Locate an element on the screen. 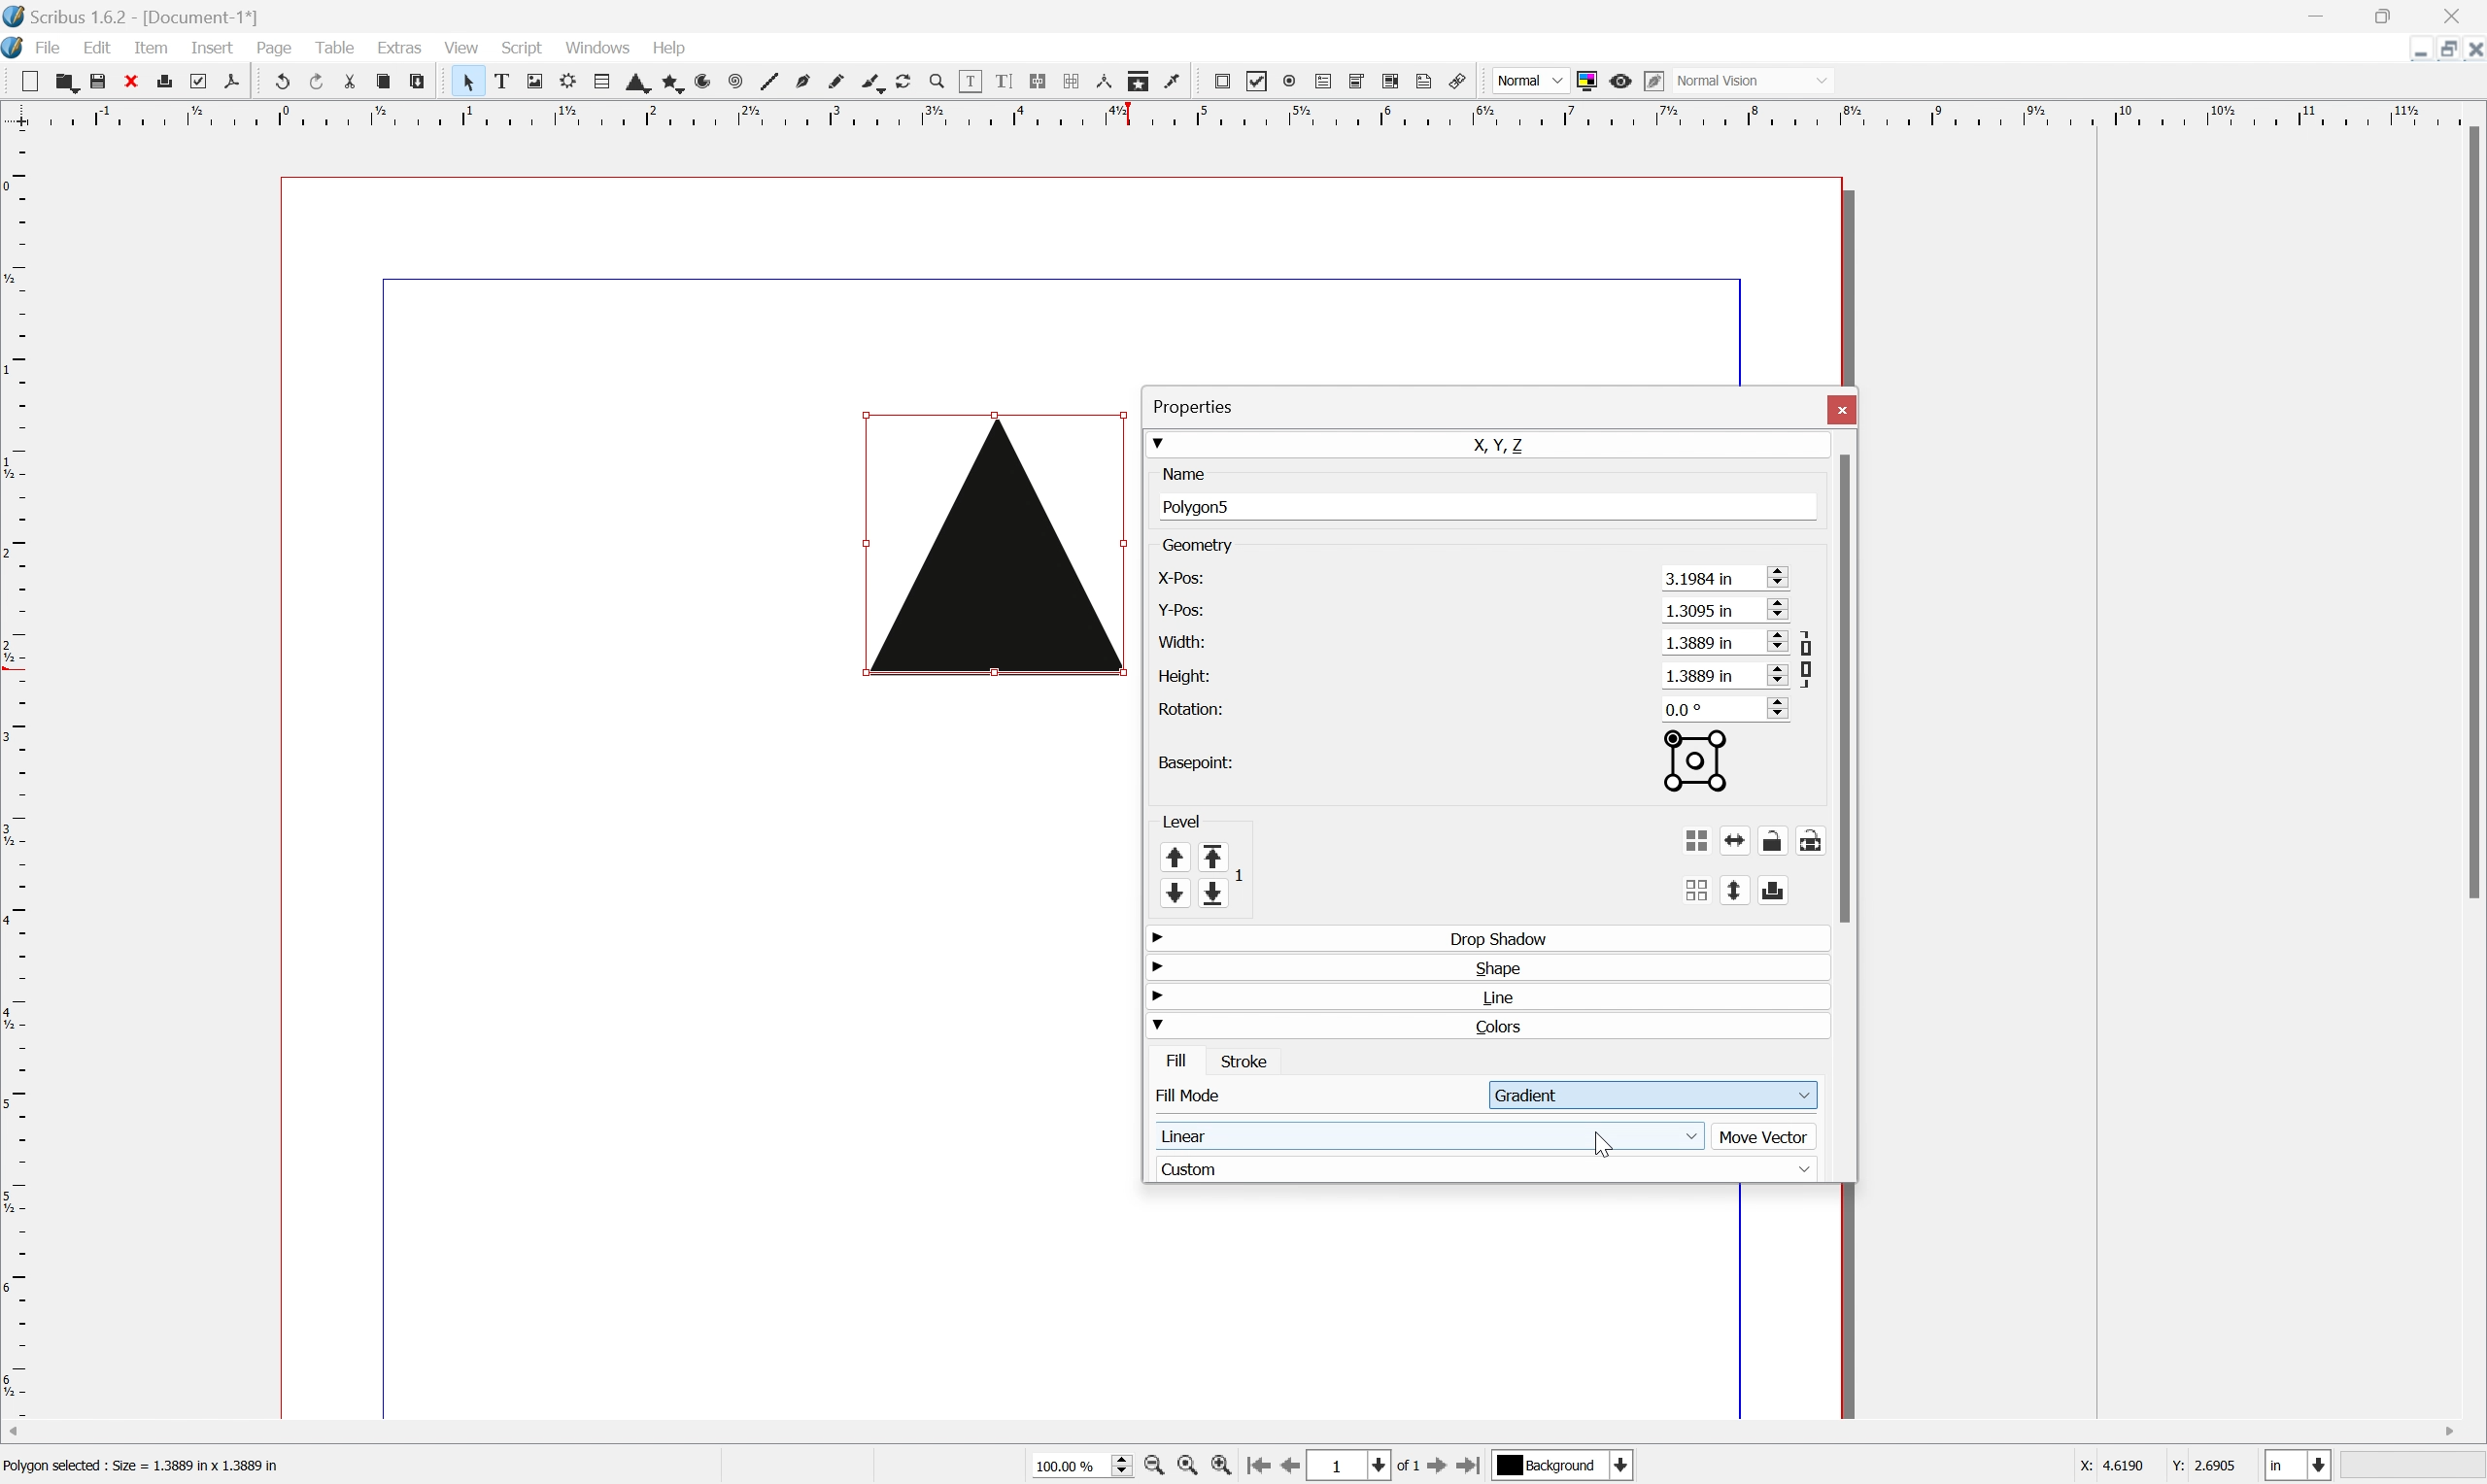 The image size is (2487, 1484). Height: is located at coordinates (1185, 676).